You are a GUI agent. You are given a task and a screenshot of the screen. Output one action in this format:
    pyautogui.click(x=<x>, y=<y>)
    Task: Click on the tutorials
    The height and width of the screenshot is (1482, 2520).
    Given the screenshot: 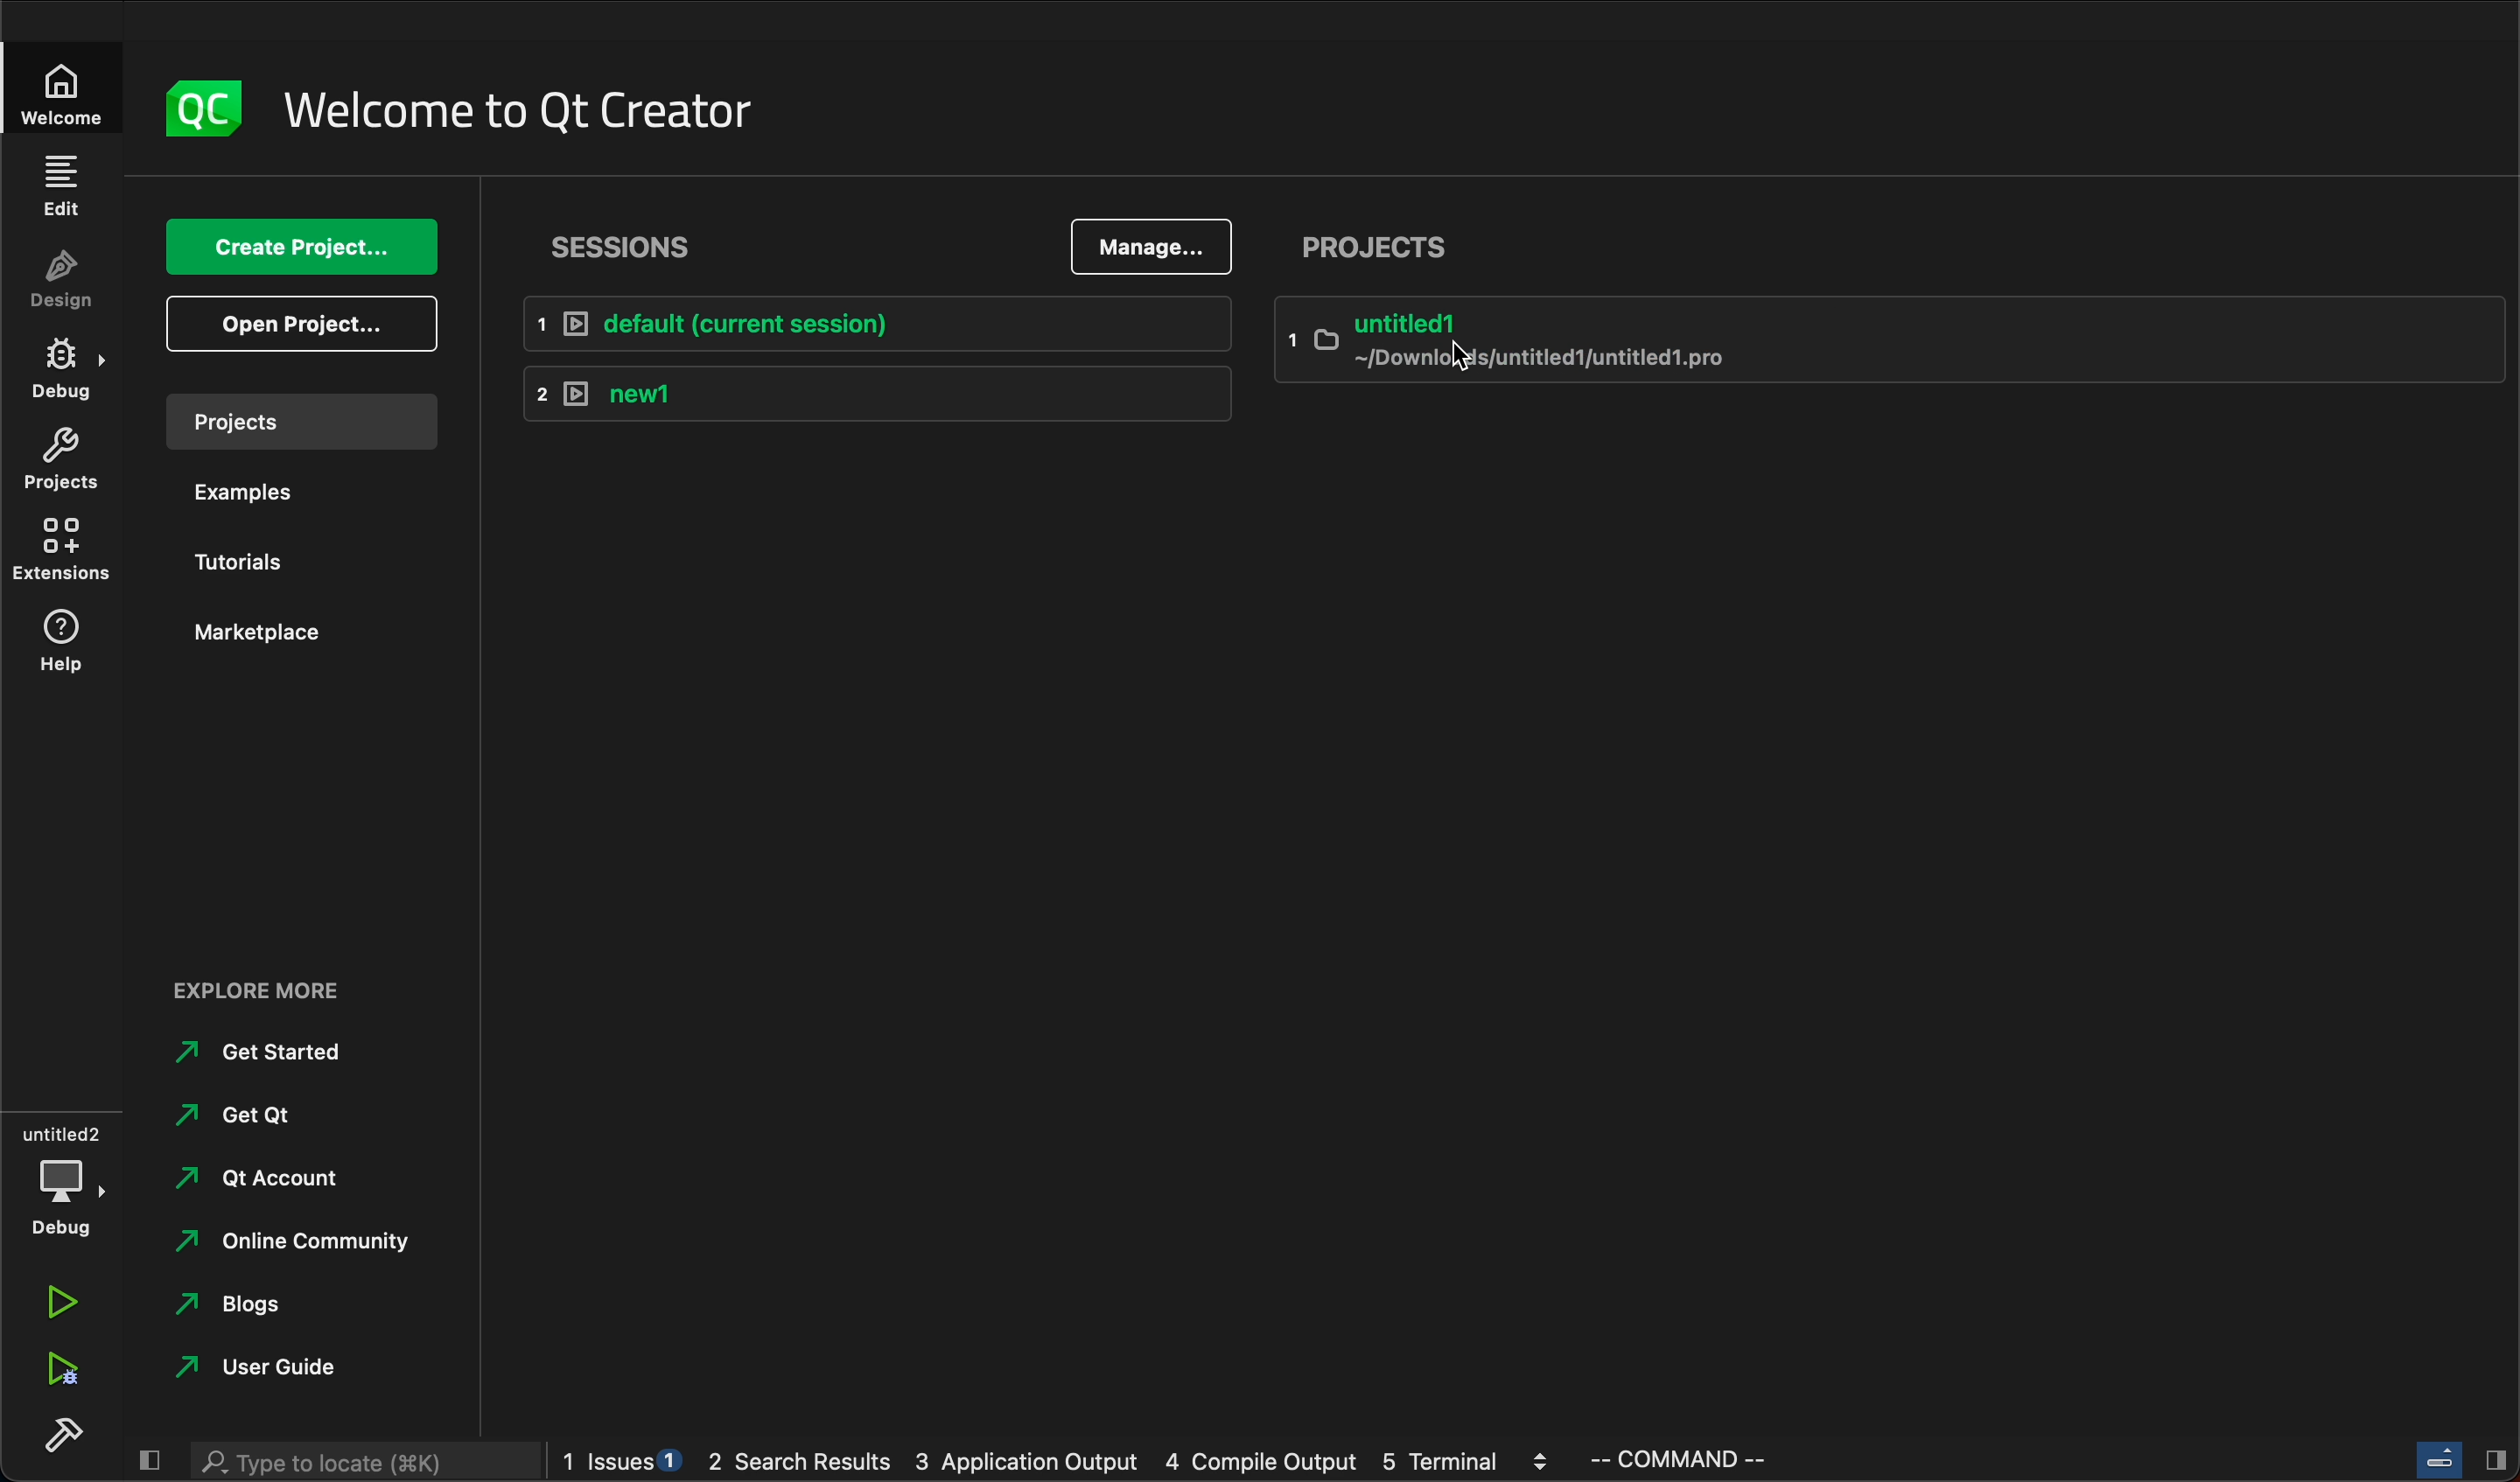 What is the action you would take?
    pyautogui.click(x=279, y=557)
    